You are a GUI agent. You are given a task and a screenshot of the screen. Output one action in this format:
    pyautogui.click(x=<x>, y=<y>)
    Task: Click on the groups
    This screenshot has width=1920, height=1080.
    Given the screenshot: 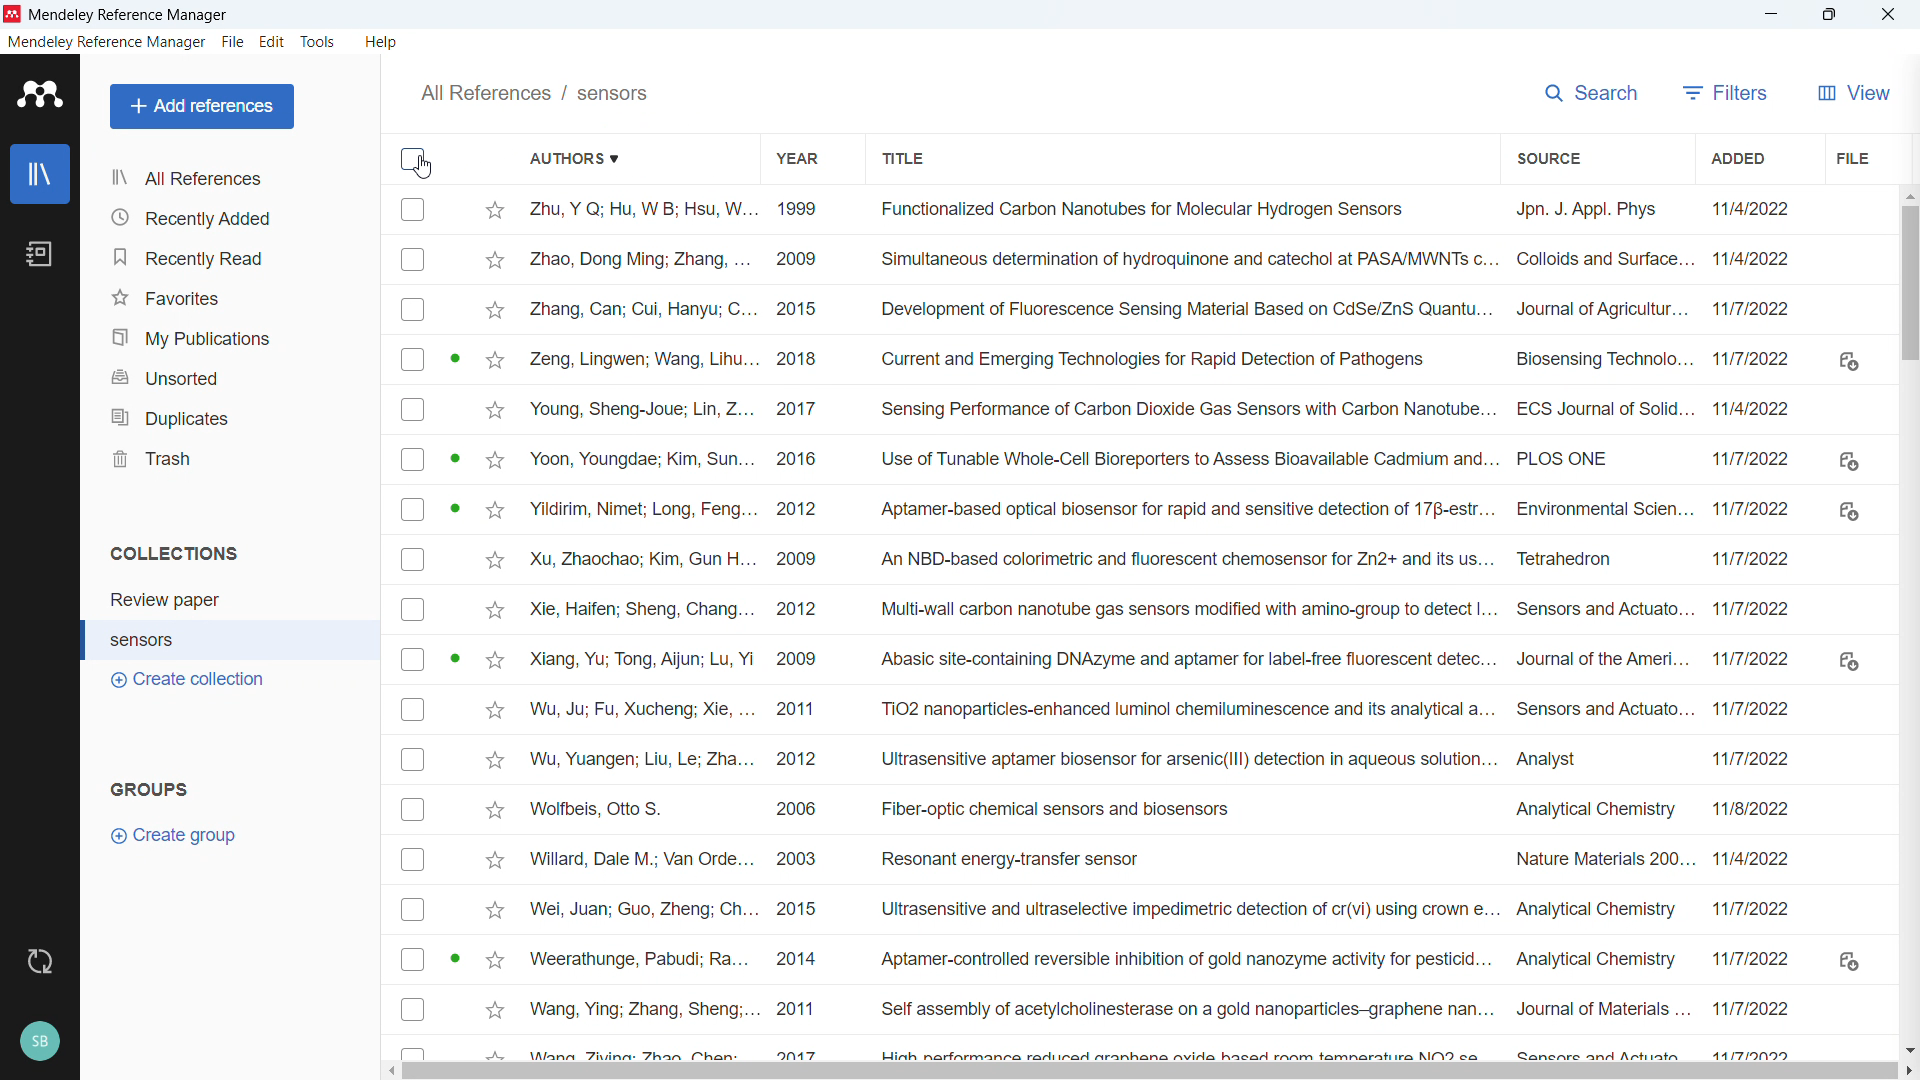 What is the action you would take?
    pyautogui.click(x=149, y=789)
    